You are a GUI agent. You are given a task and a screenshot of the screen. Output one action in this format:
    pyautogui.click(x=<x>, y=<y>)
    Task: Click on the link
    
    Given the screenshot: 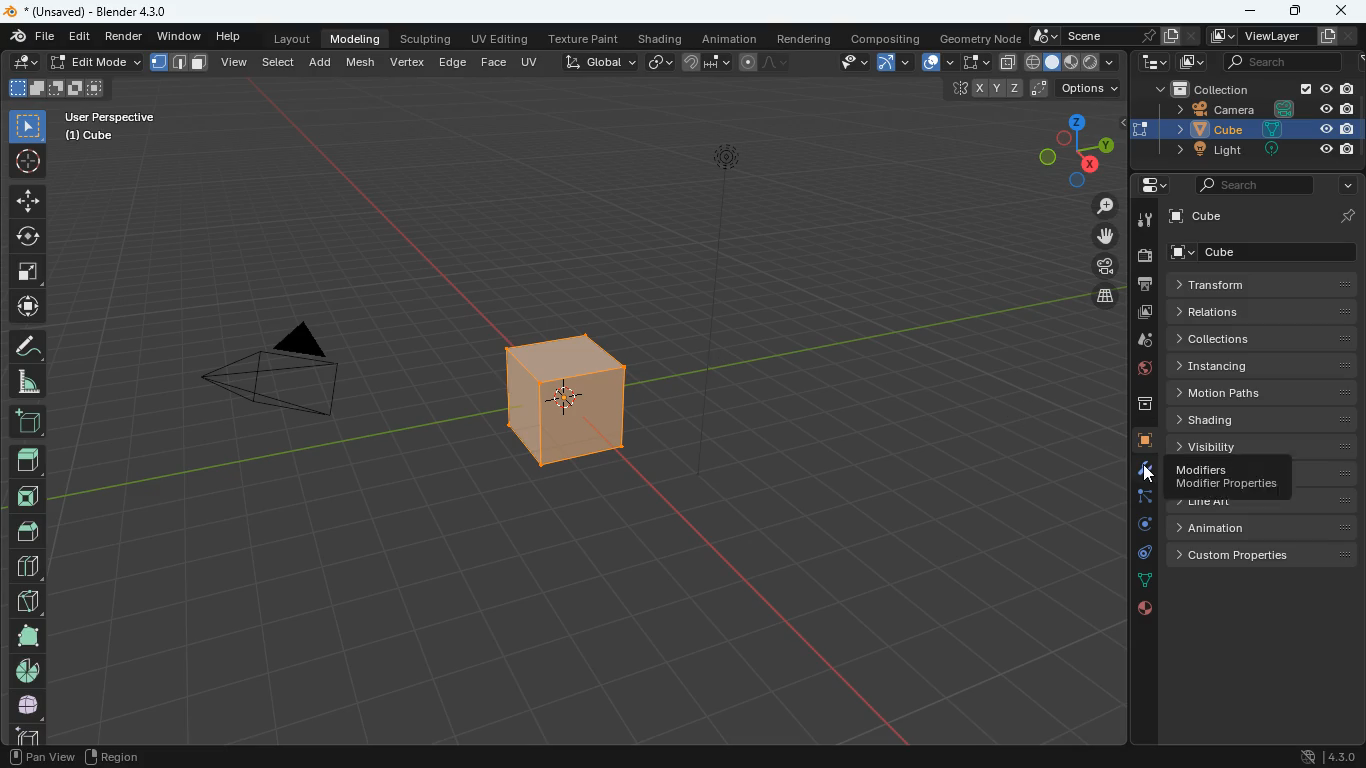 What is the action you would take?
    pyautogui.click(x=661, y=61)
    